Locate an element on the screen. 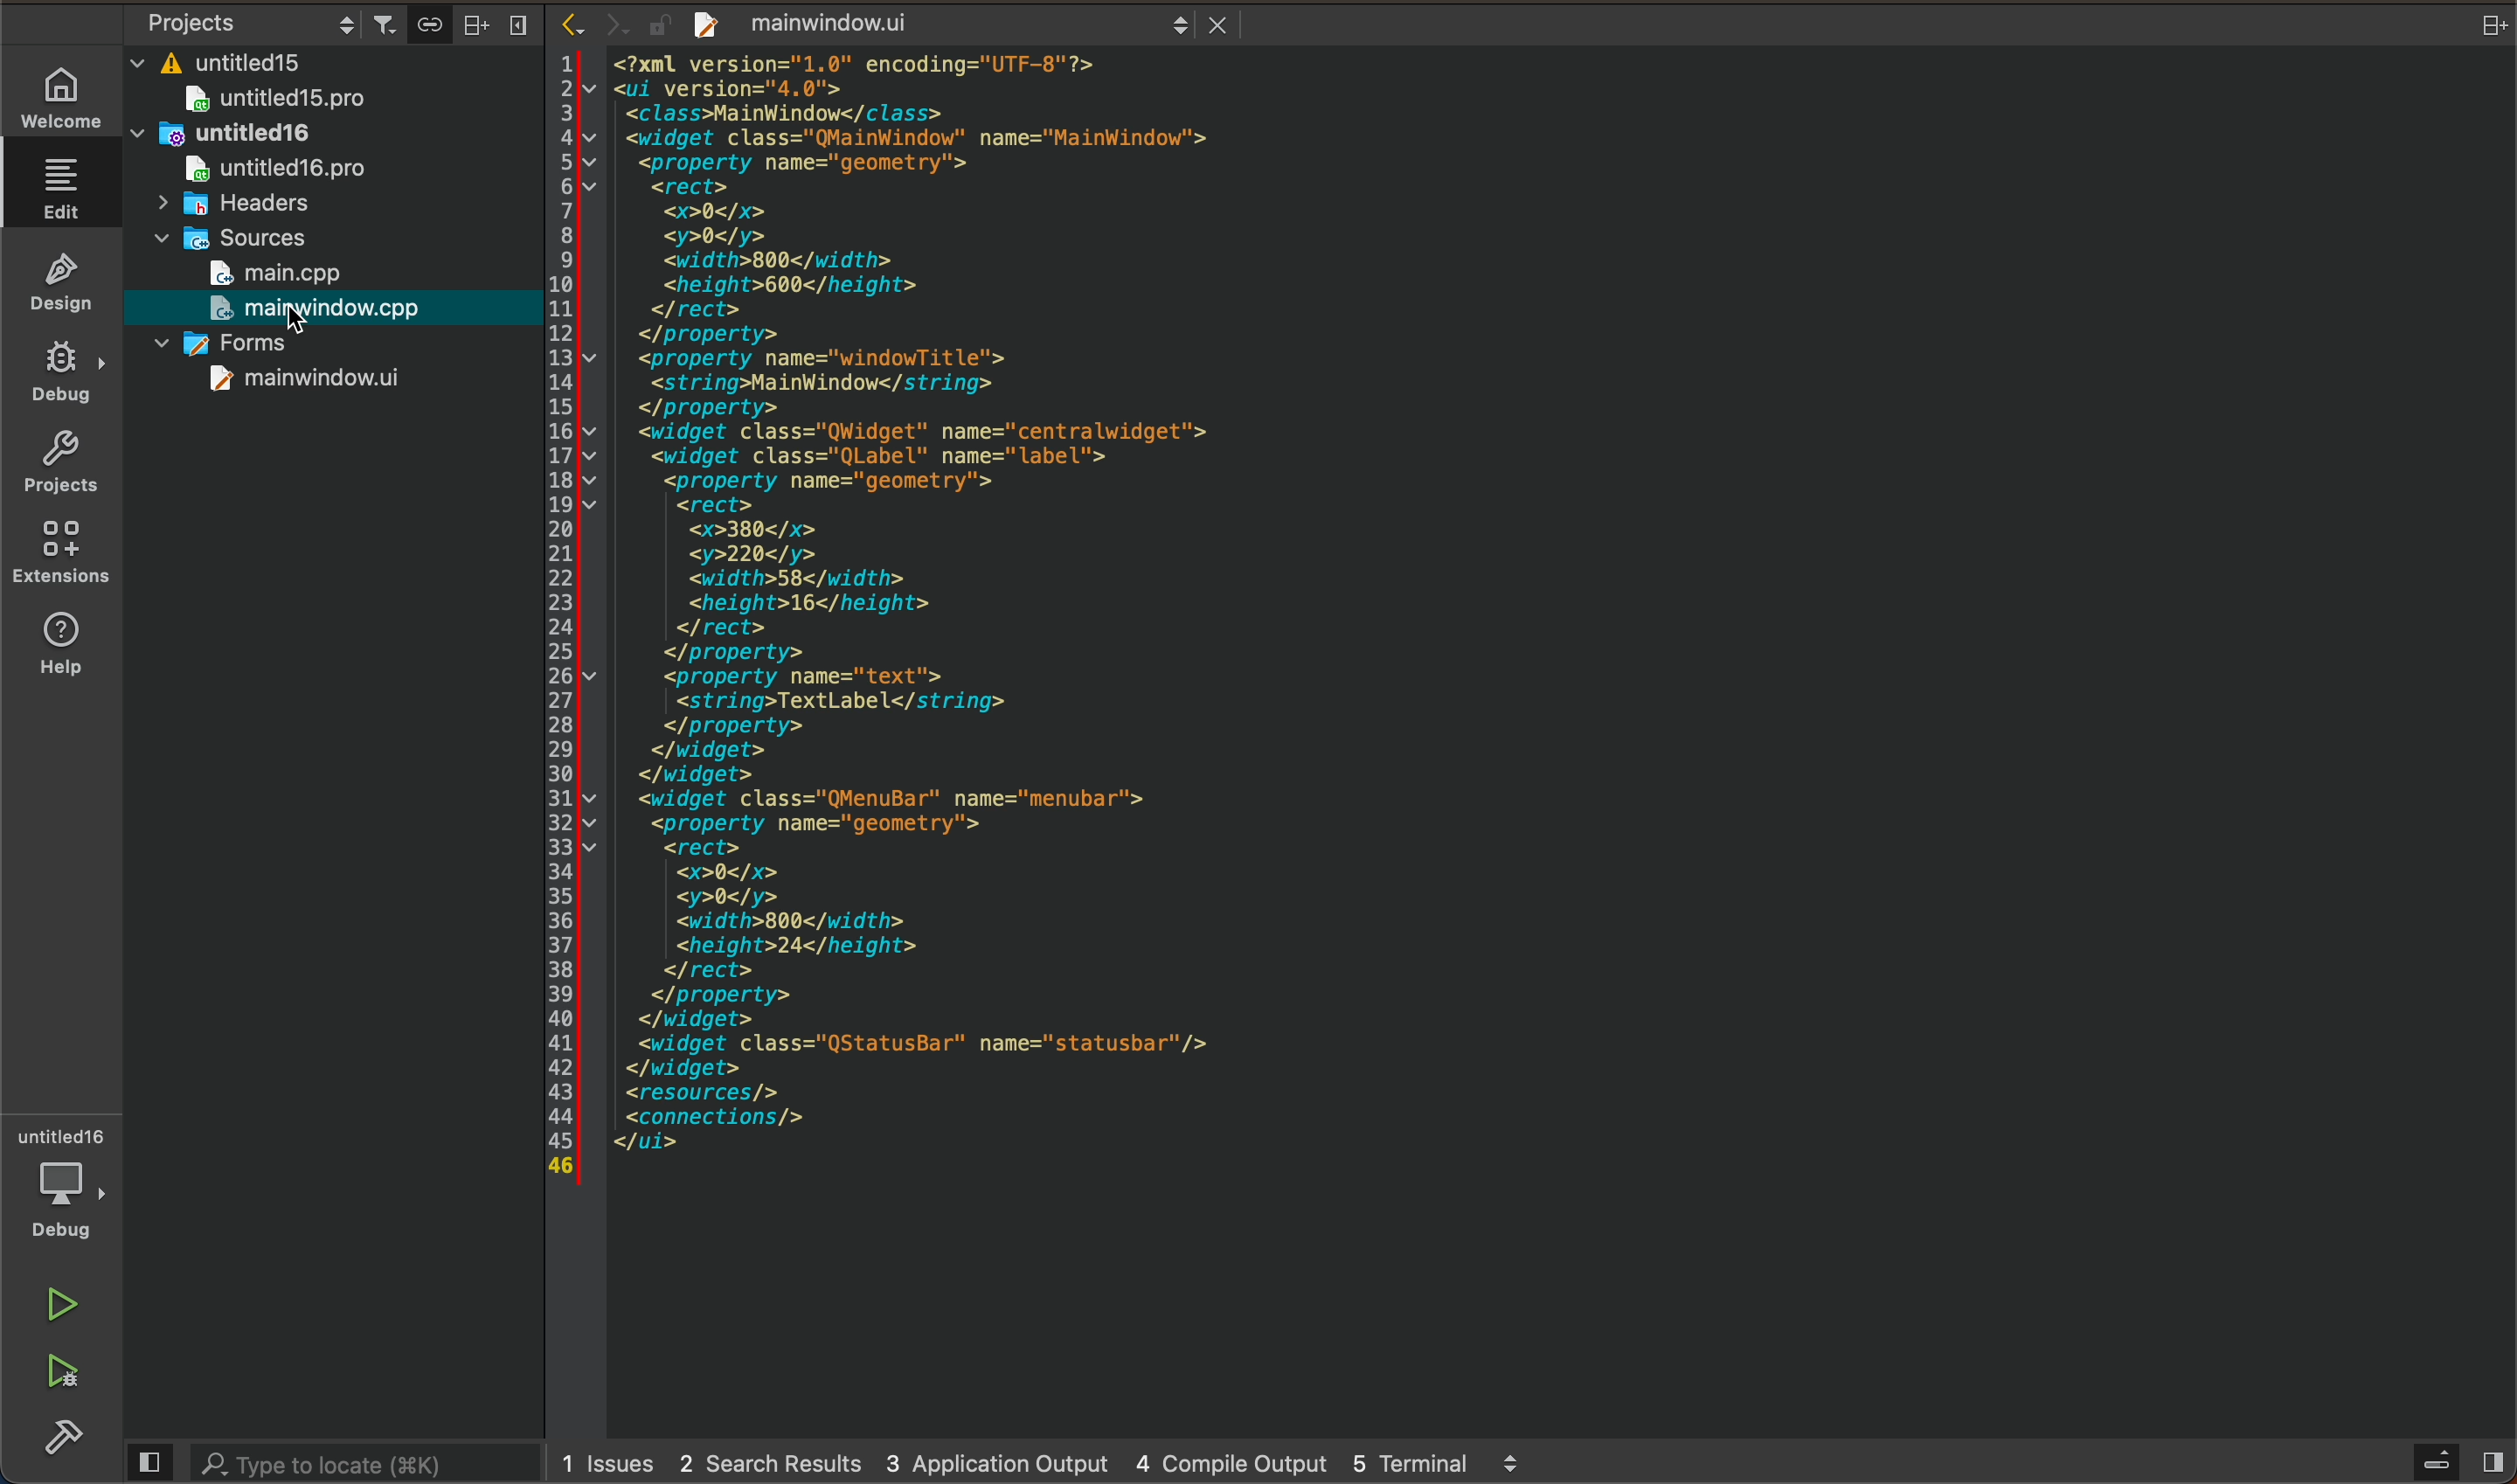 The height and width of the screenshot is (1484, 2517). run is located at coordinates (68, 1304).